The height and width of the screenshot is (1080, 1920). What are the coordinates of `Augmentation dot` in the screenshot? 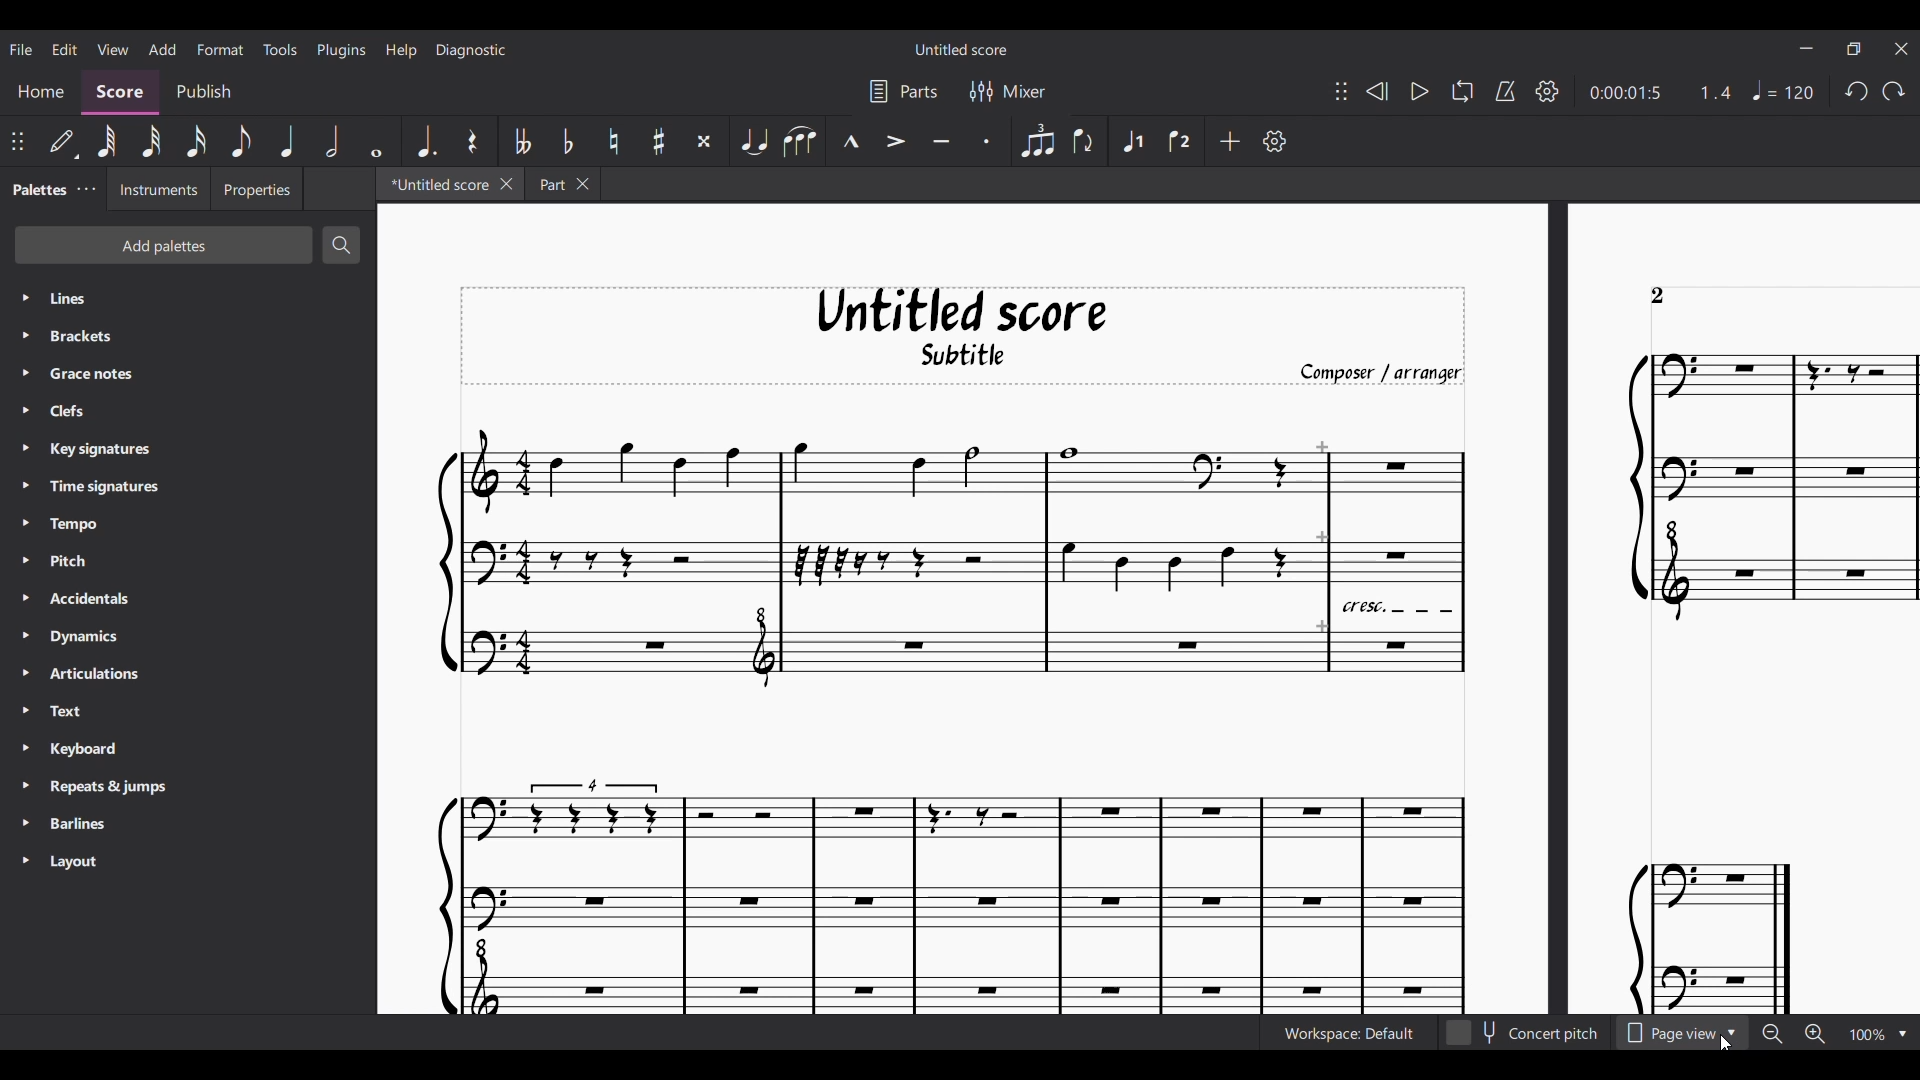 It's located at (425, 140).